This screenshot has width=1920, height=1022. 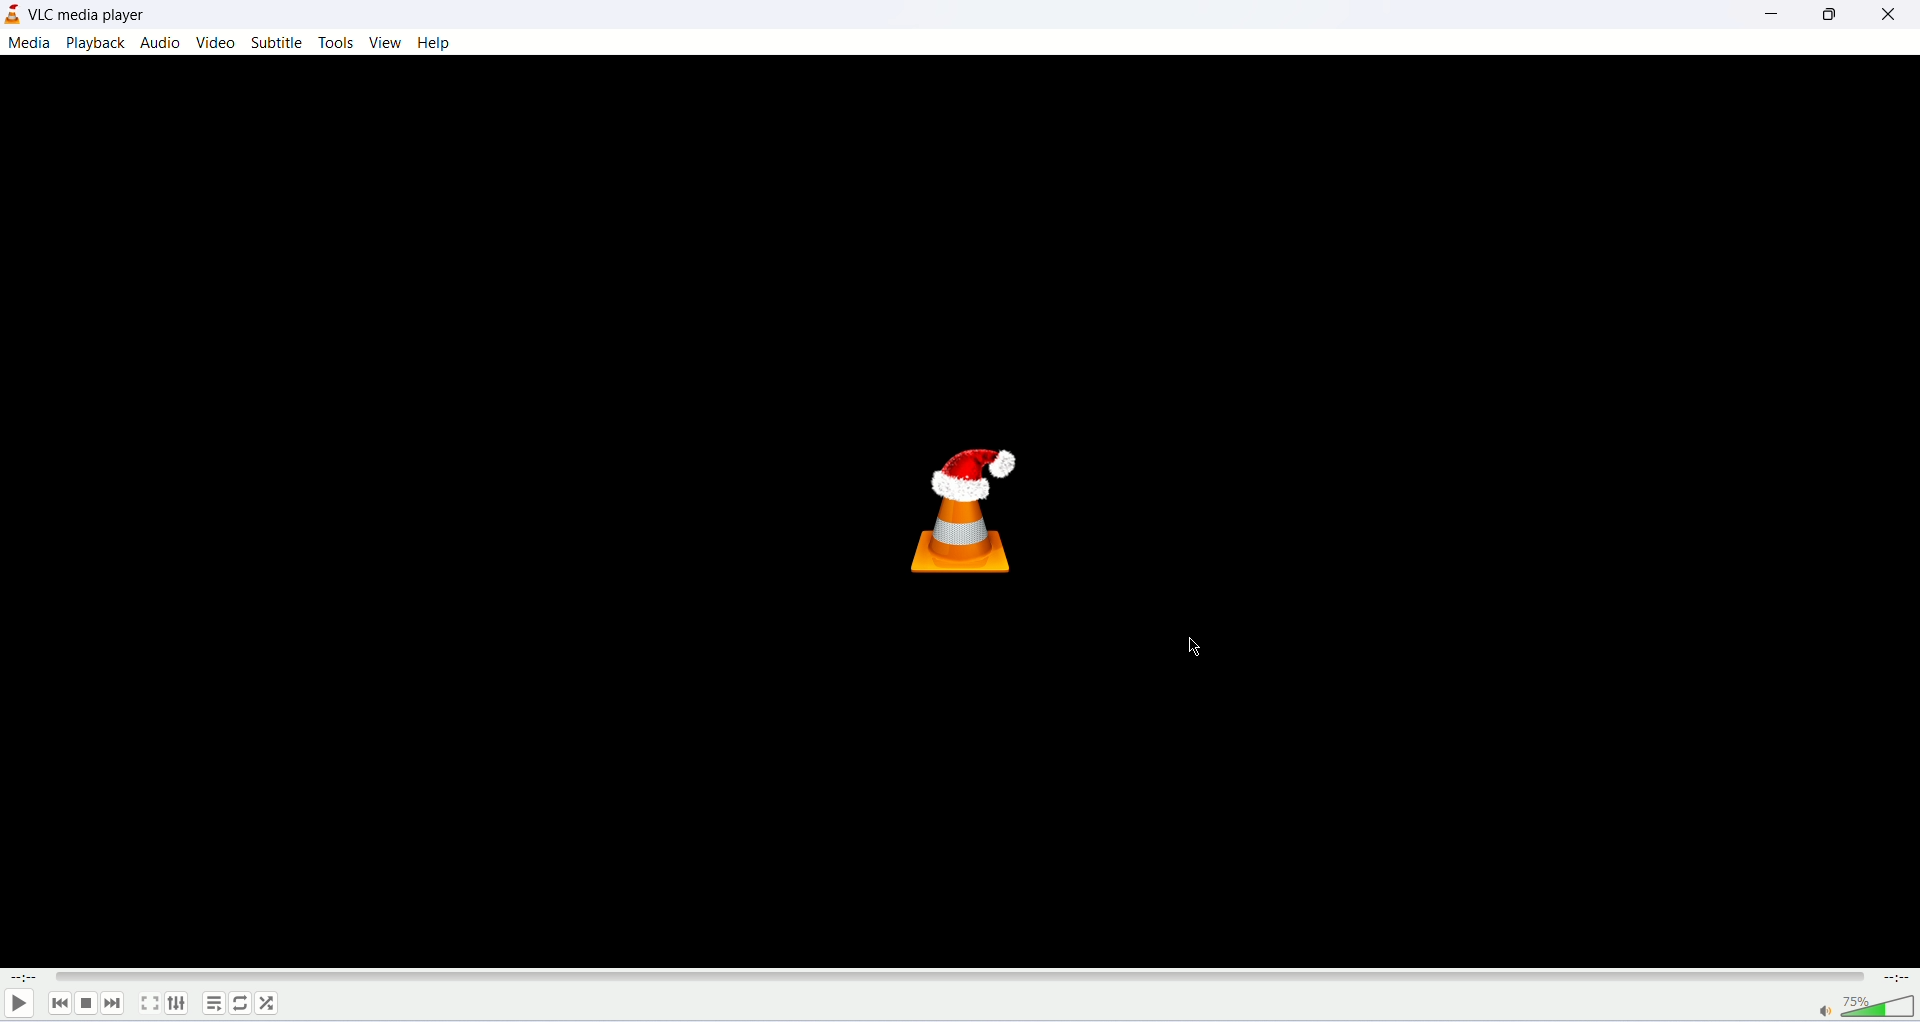 What do you see at coordinates (960, 977) in the screenshot?
I see `progress bar` at bounding box center [960, 977].